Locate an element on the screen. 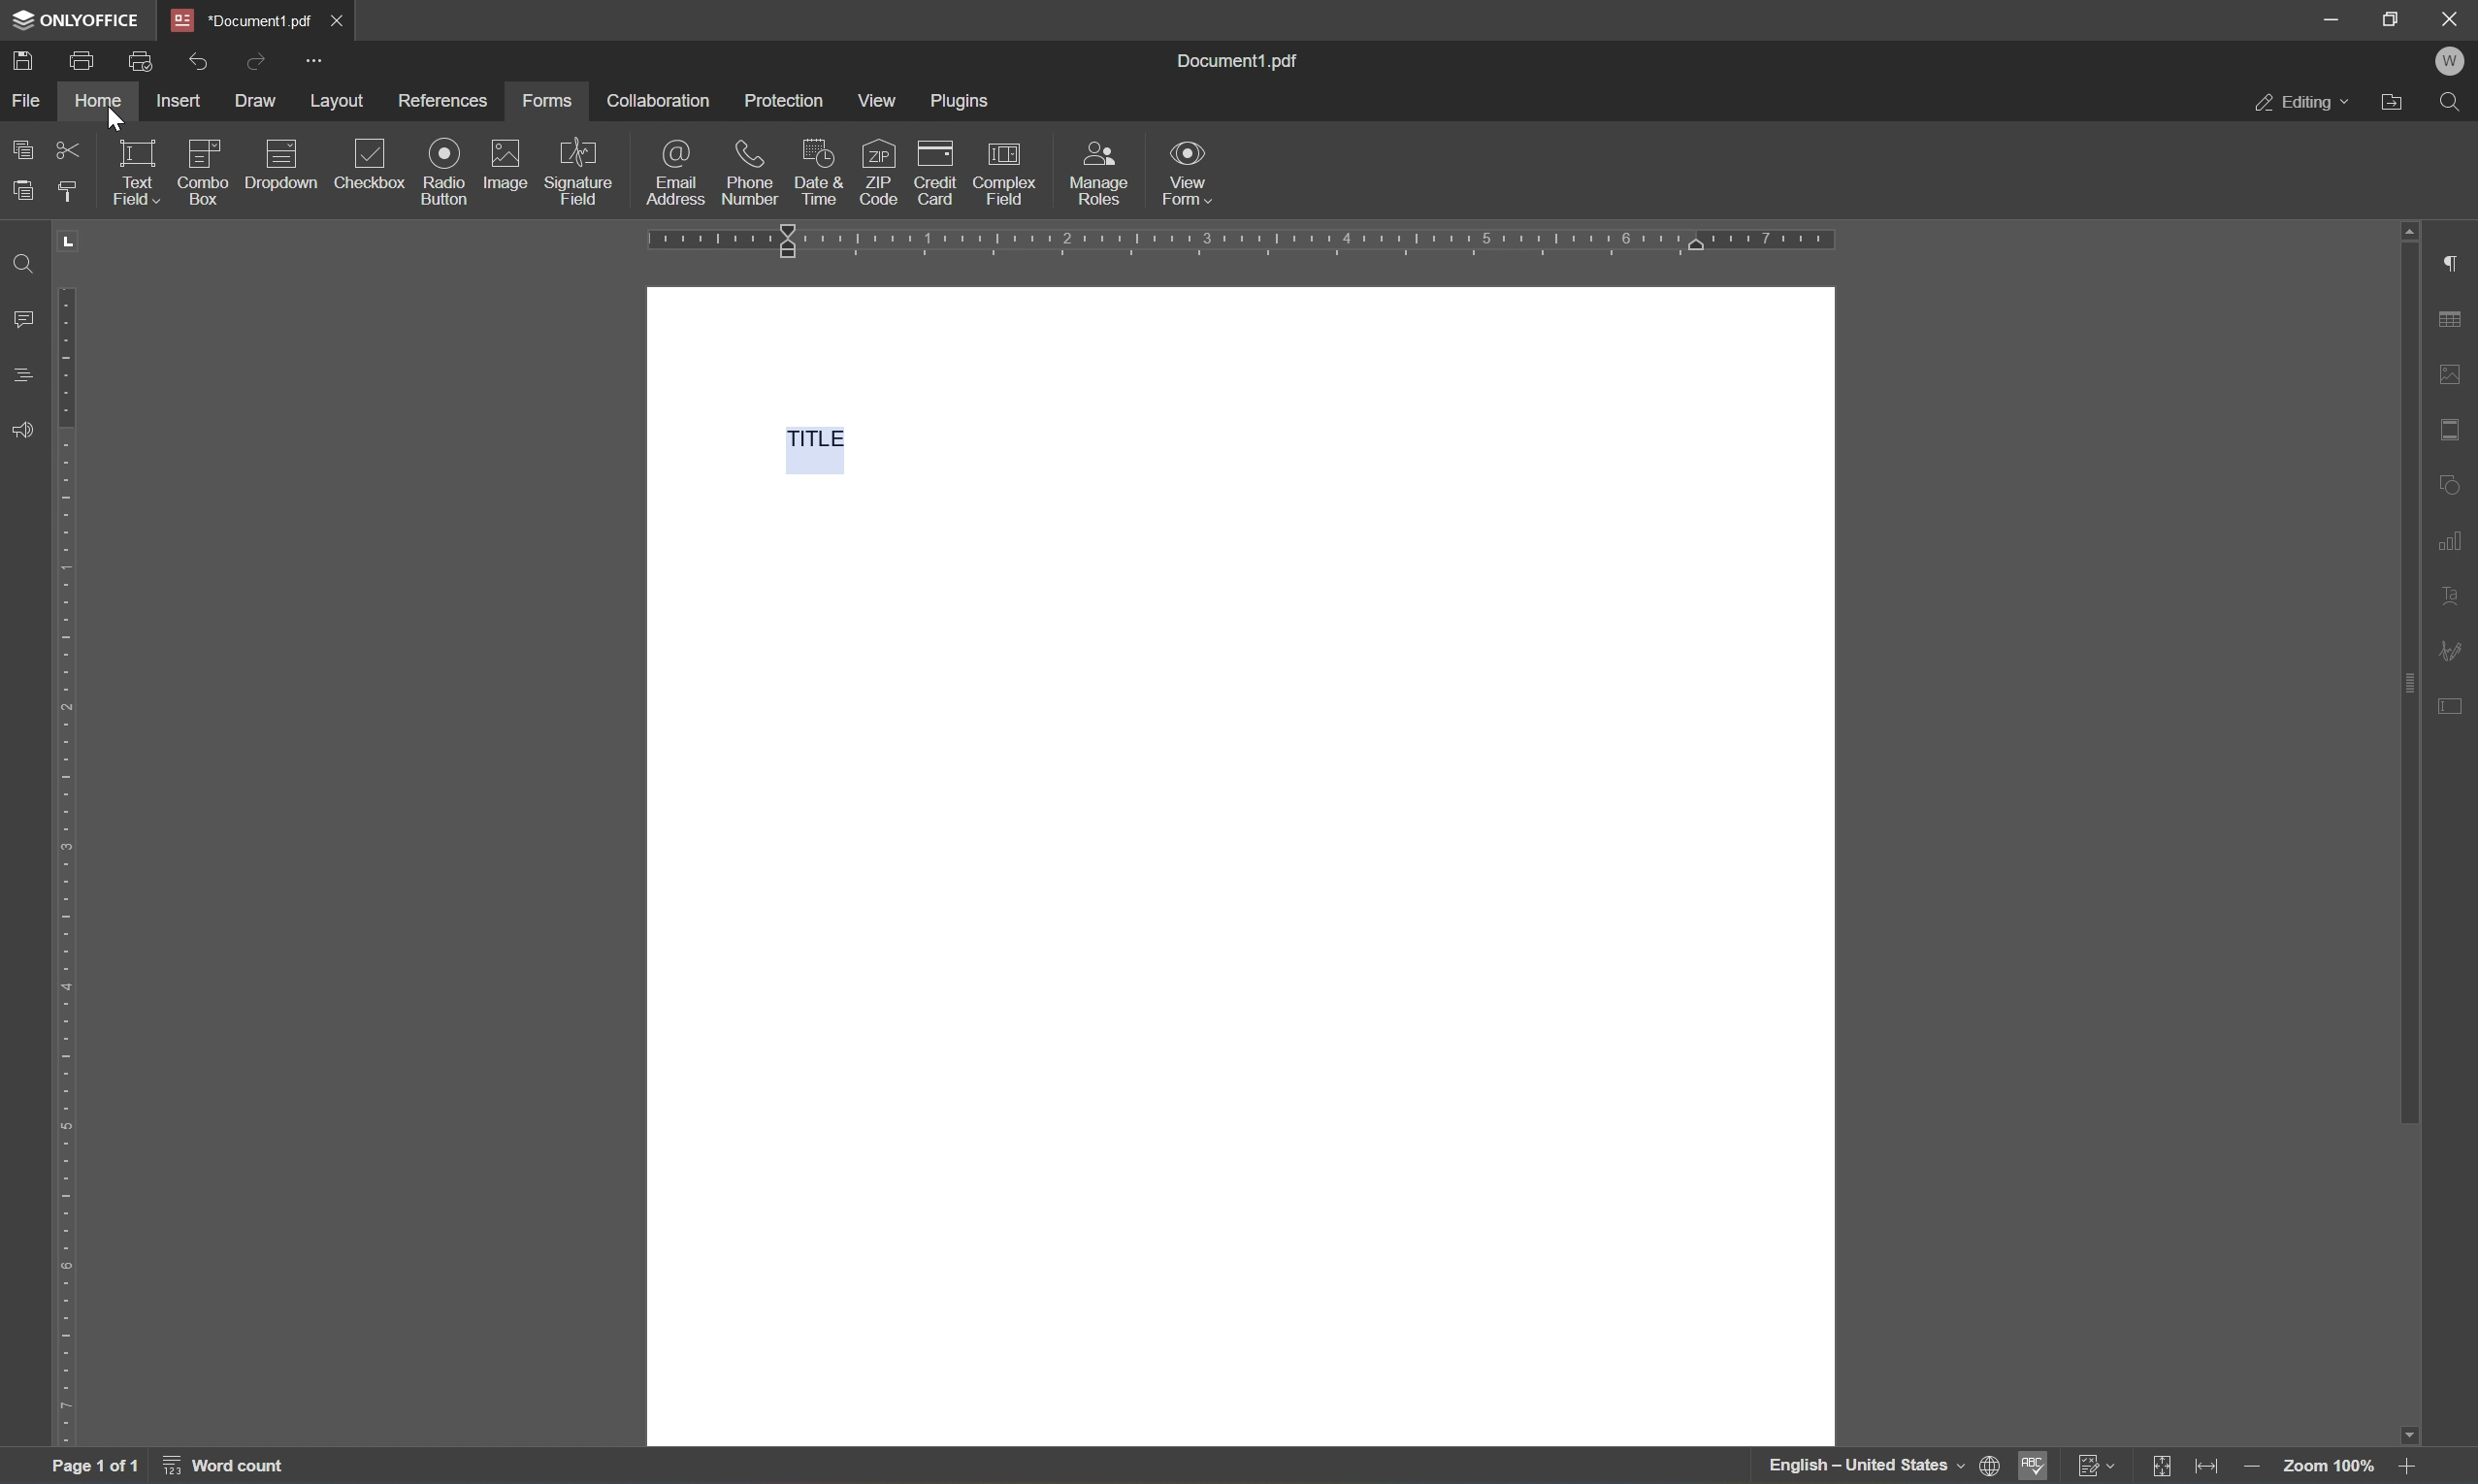 The image size is (2478, 1484). credit card is located at coordinates (934, 169).